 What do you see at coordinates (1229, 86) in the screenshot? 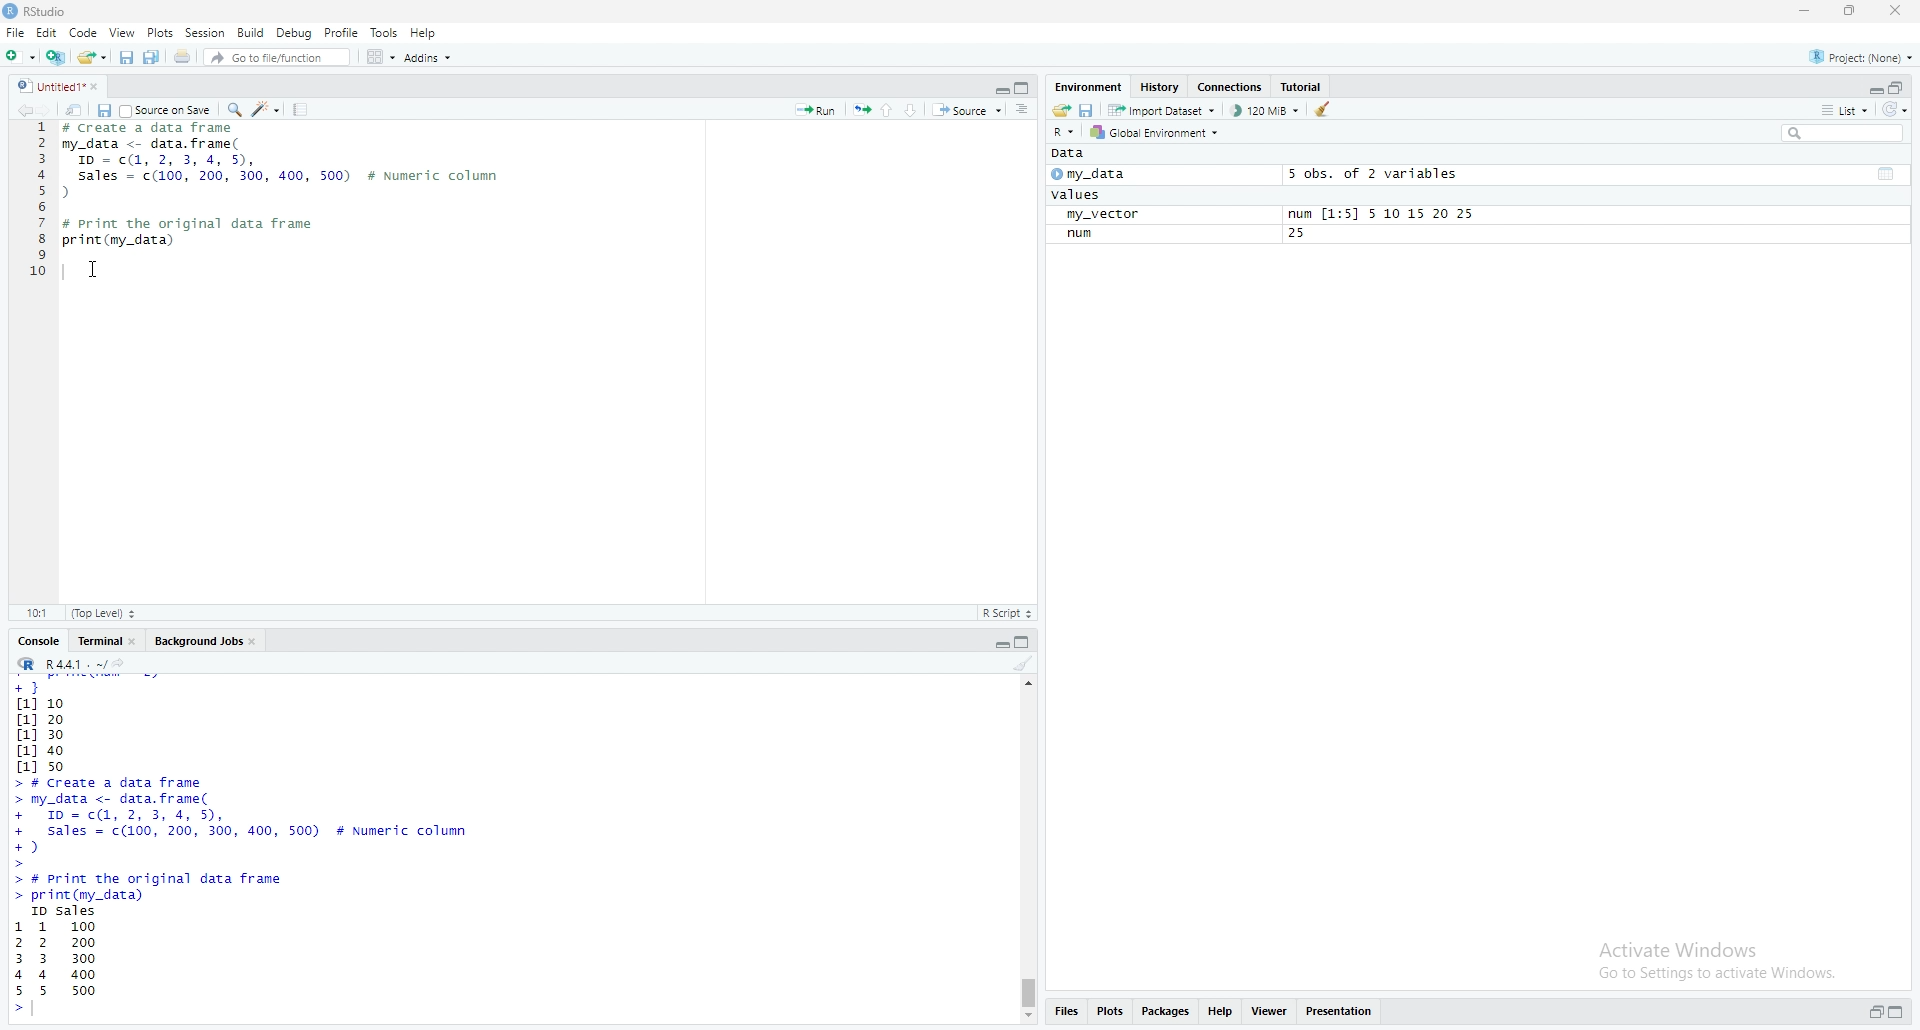
I see `Connections` at bounding box center [1229, 86].